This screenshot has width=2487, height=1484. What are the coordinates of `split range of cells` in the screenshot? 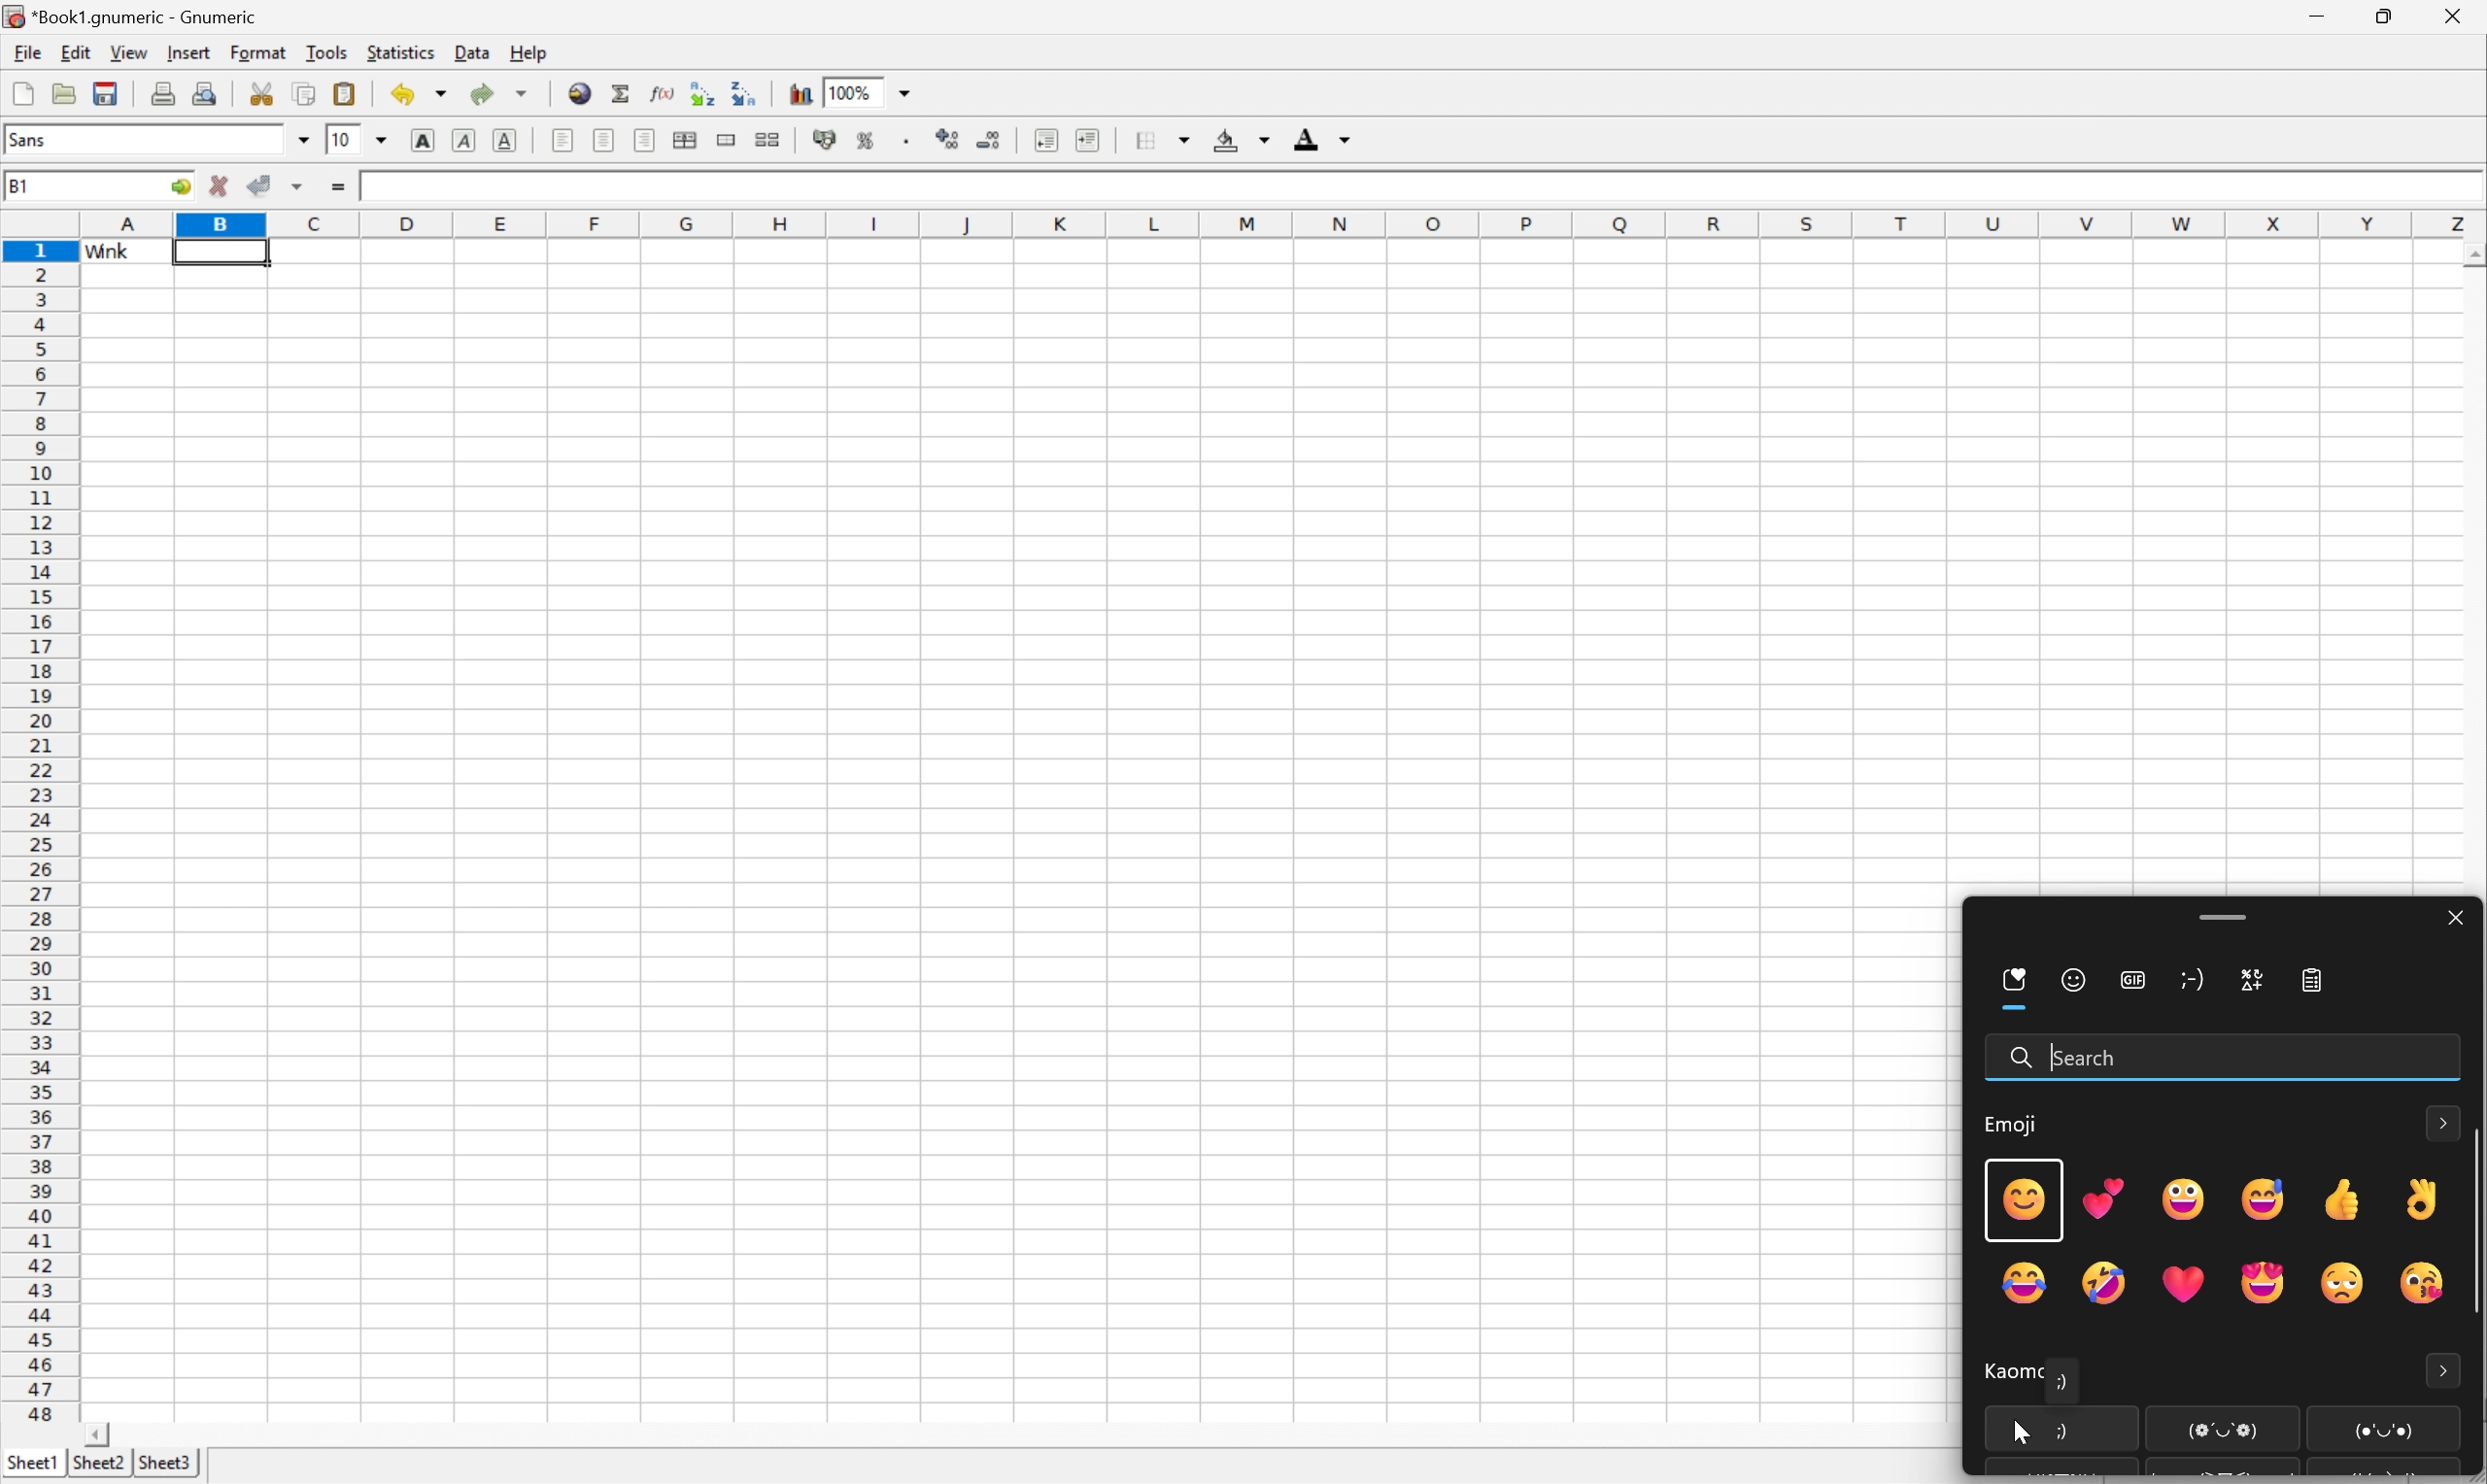 It's located at (729, 140).